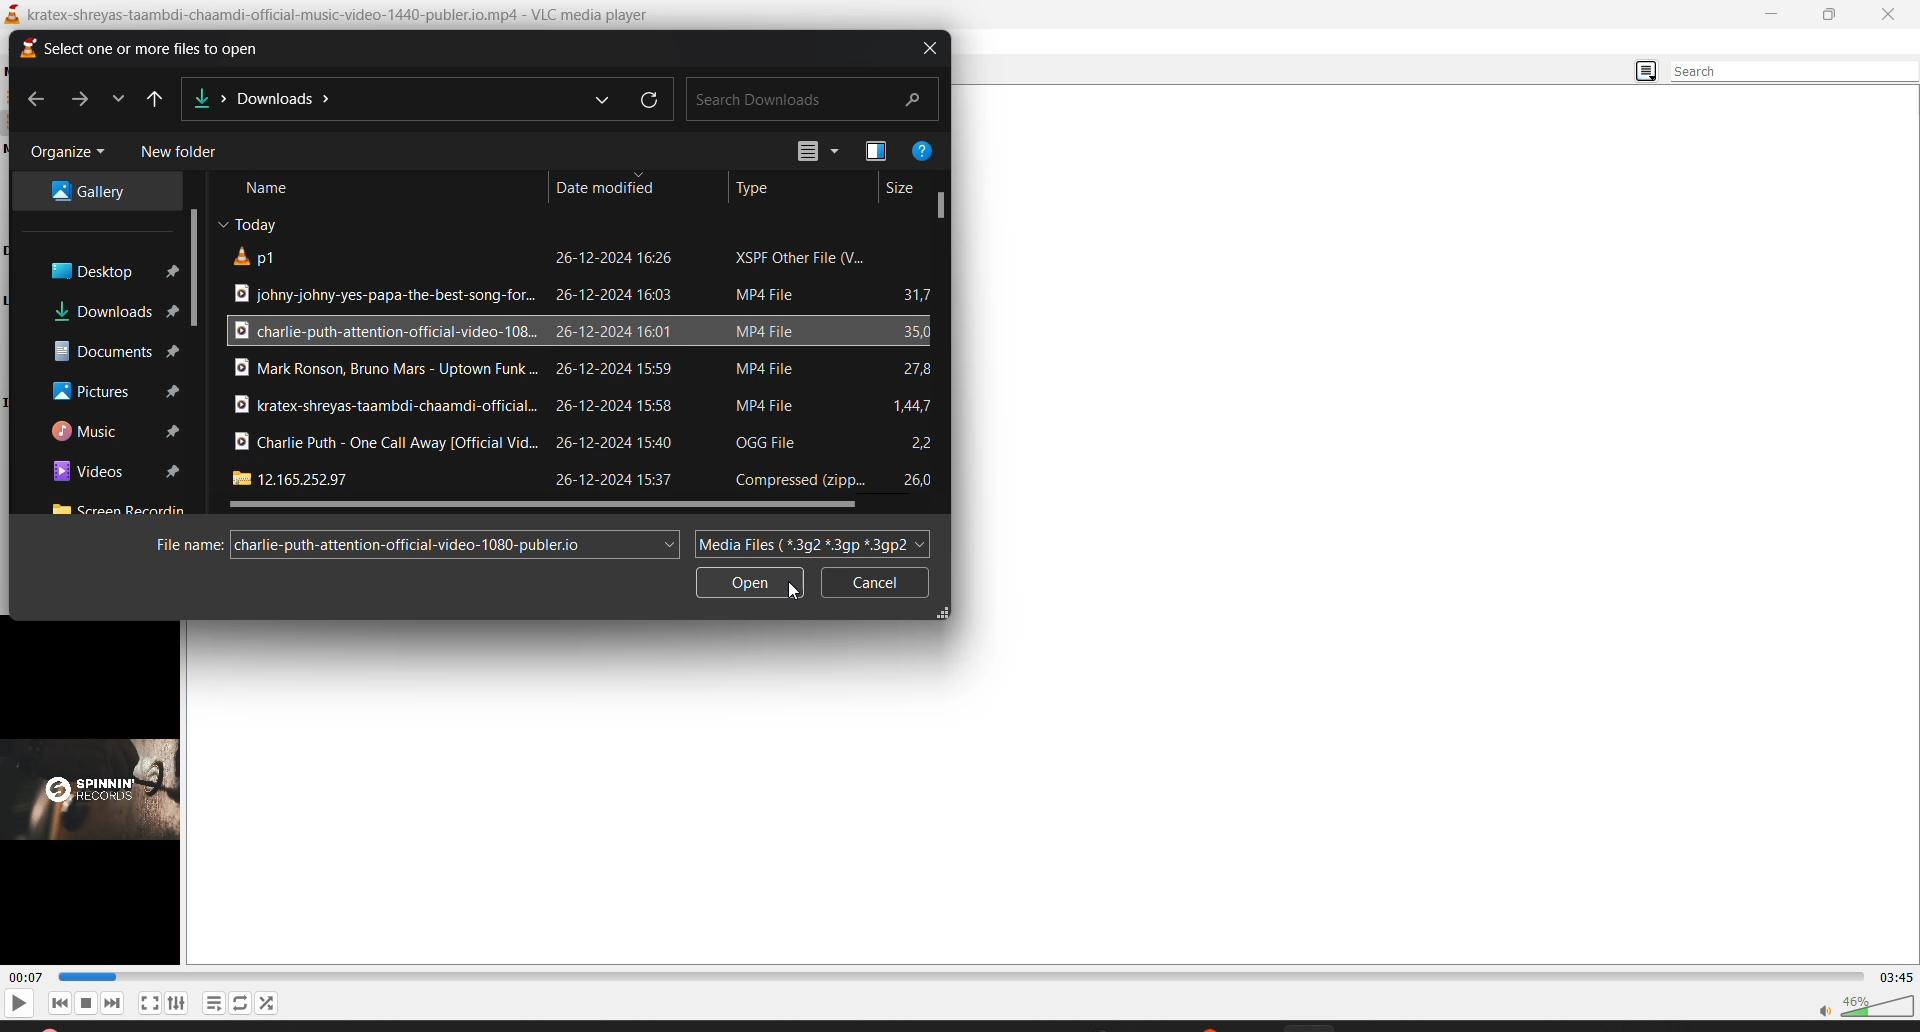 Image resolution: width=1920 pixels, height=1032 pixels. What do you see at coordinates (120, 474) in the screenshot?
I see `videos` at bounding box center [120, 474].